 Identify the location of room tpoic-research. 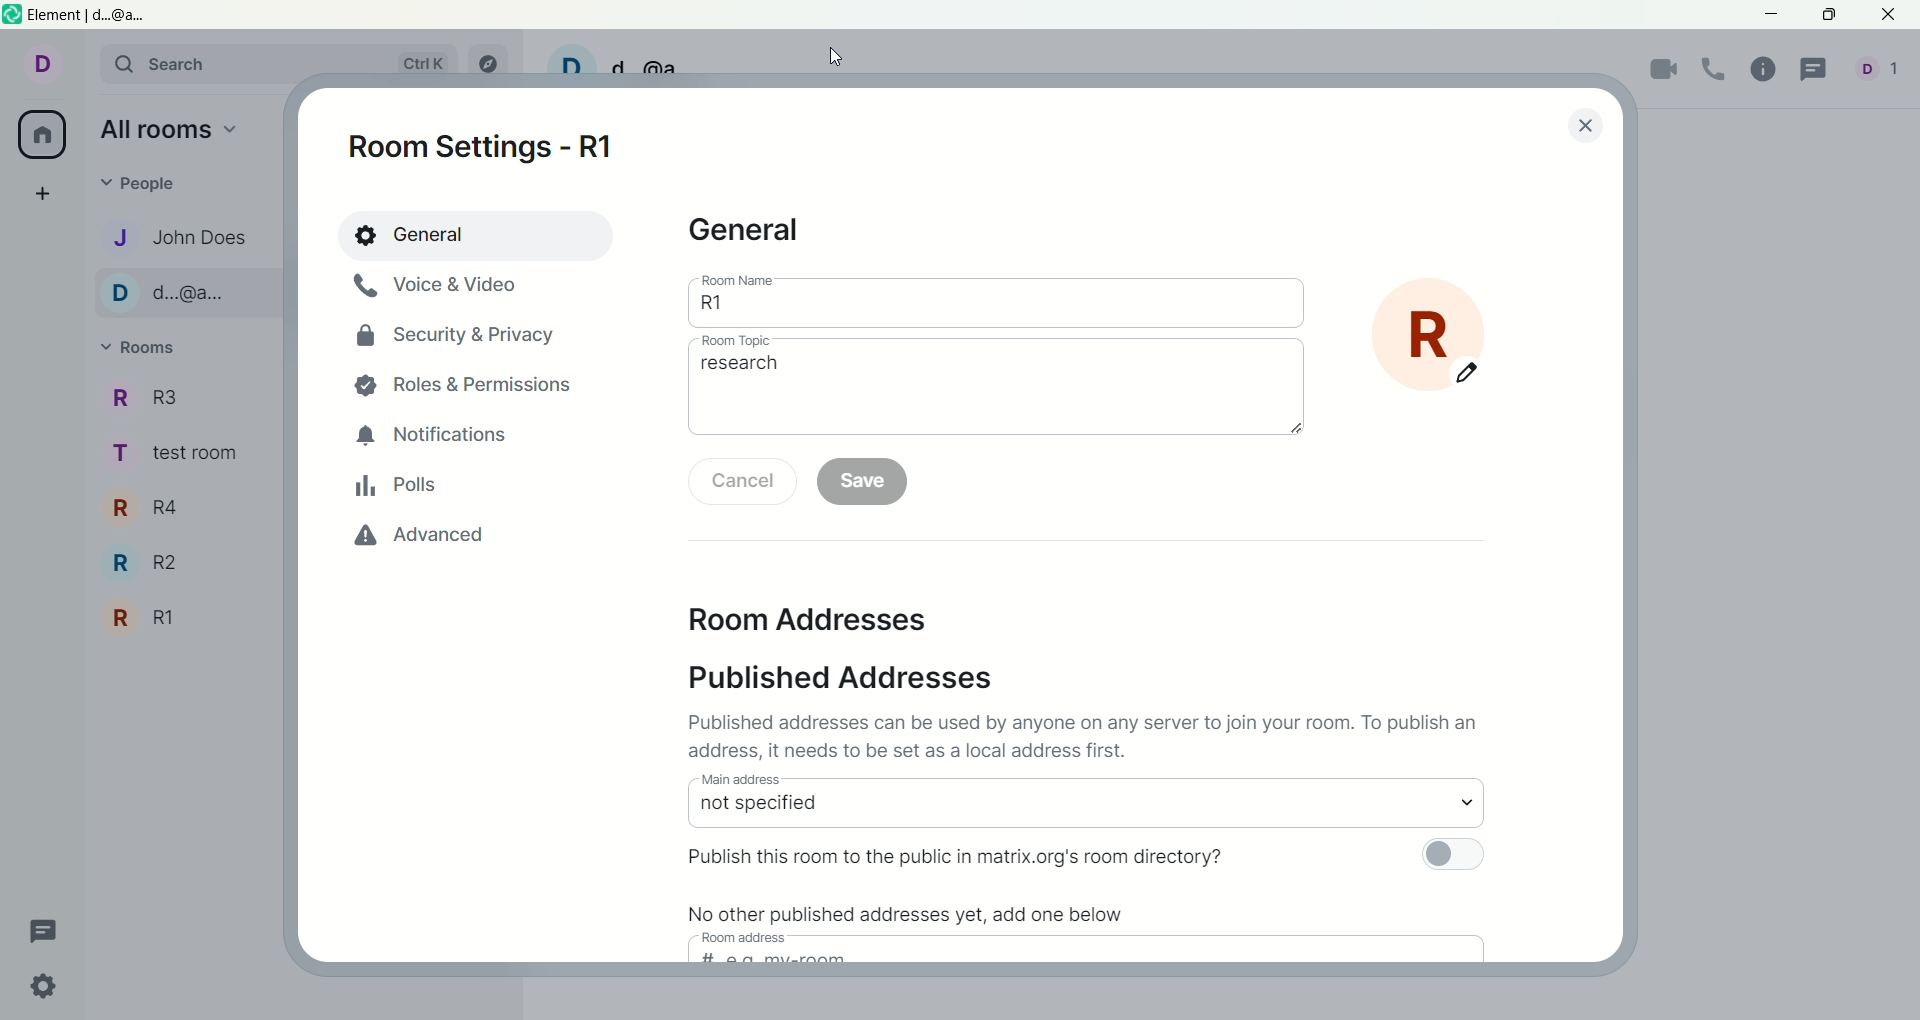
(997, 398).